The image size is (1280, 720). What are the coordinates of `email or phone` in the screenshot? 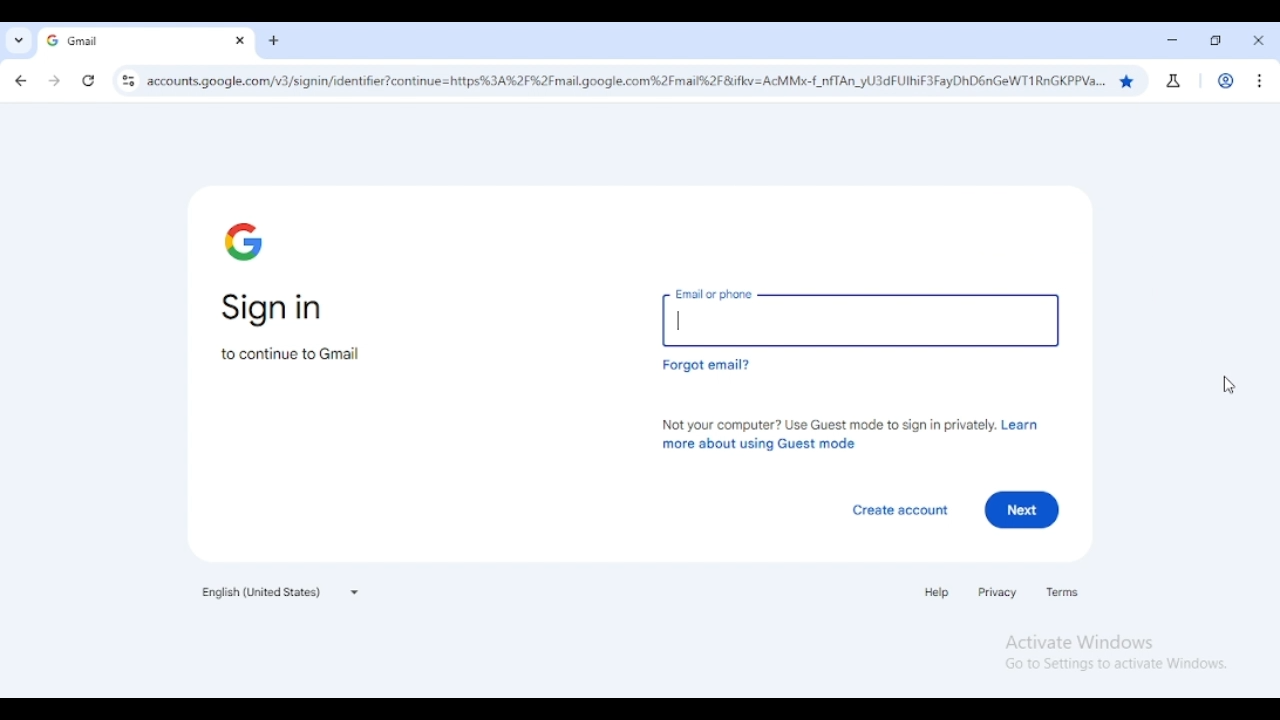 It's located at (860, 314).